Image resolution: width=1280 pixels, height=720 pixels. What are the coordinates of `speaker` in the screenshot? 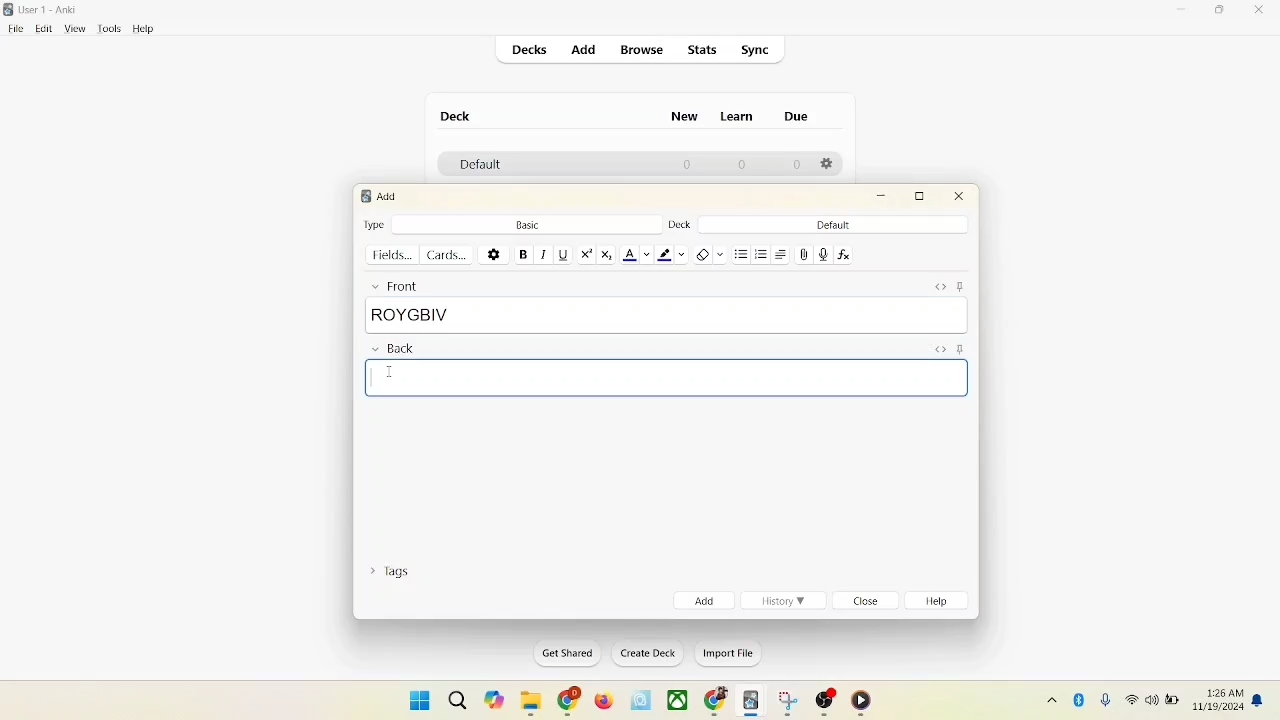 It's located at (1151, 699).